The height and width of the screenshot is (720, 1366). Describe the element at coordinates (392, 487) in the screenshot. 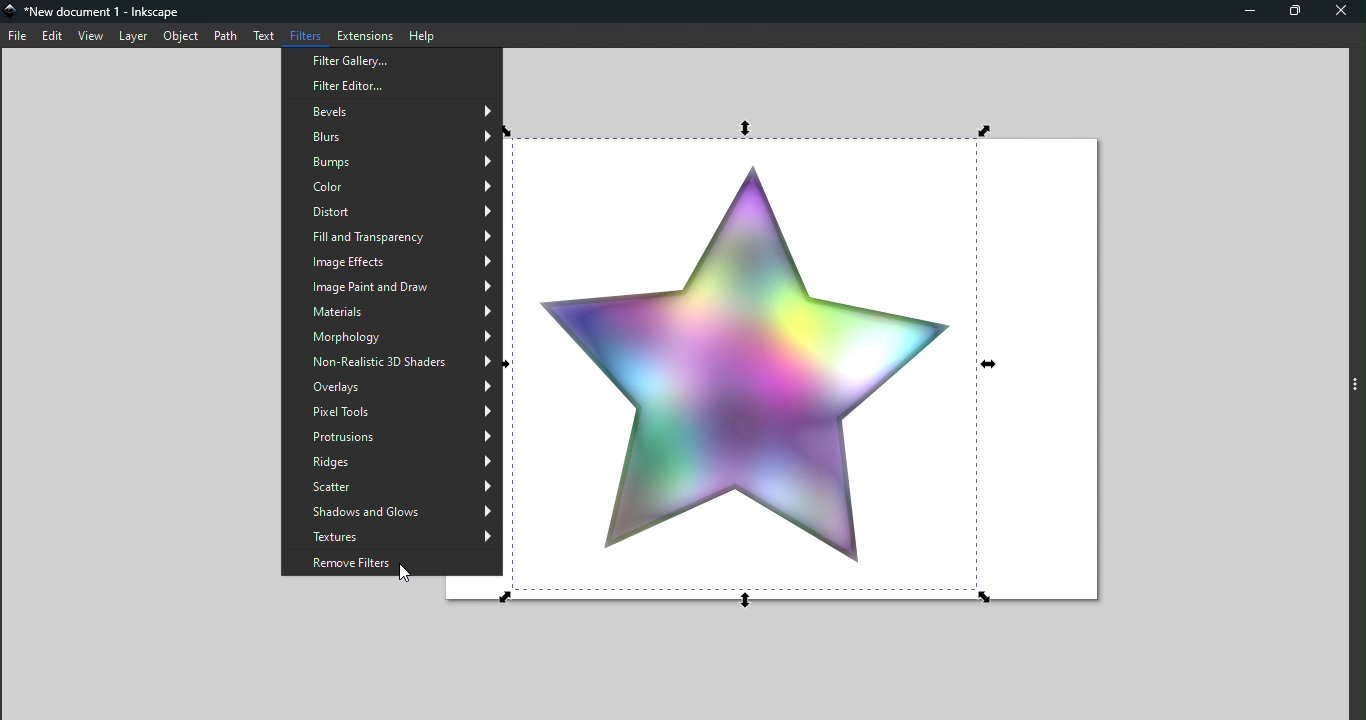

I see `Scatter` at that location.